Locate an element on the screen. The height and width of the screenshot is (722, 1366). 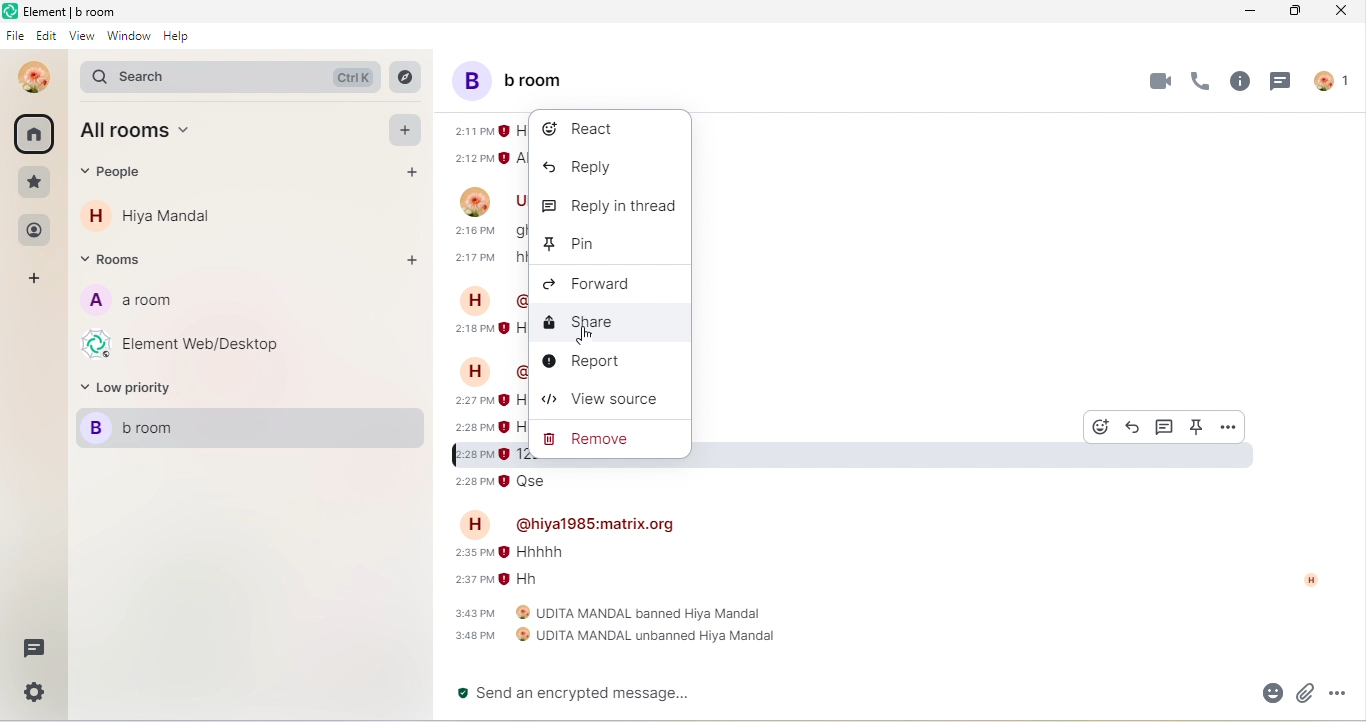
@hiya1985:matrix.org is located at coordinates (597, 523).